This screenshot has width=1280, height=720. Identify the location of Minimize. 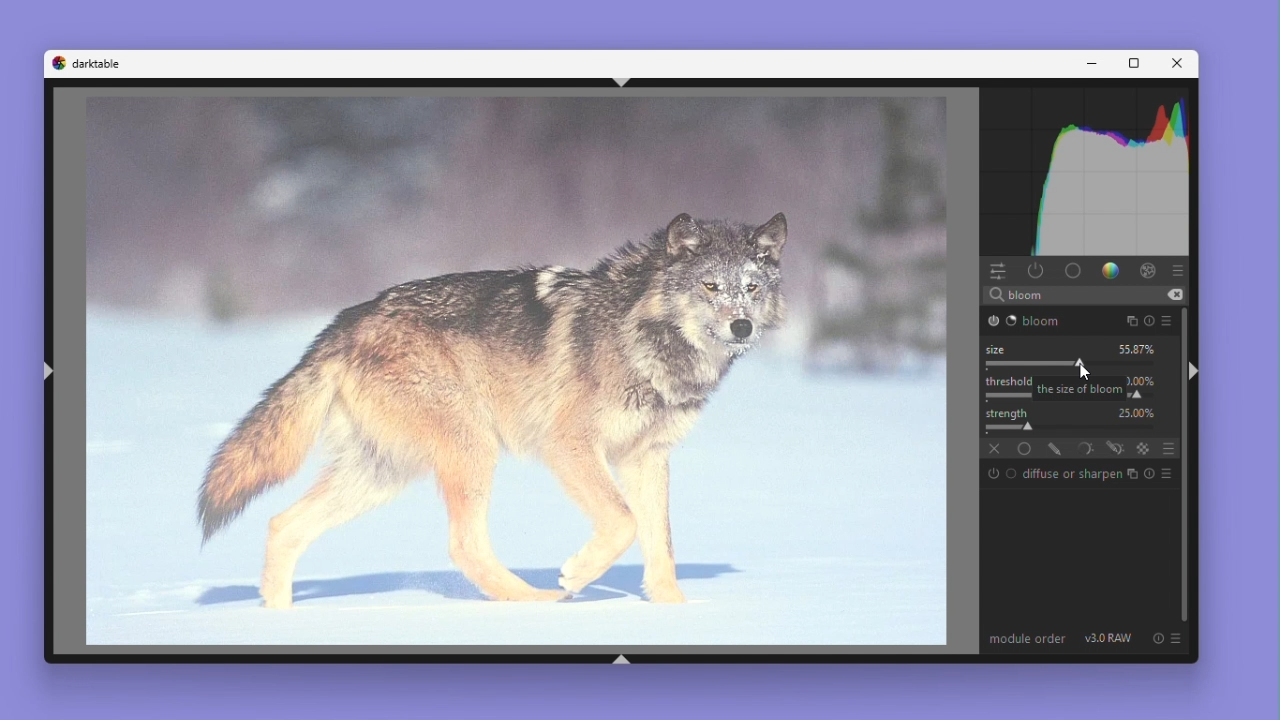
(1093, 64).